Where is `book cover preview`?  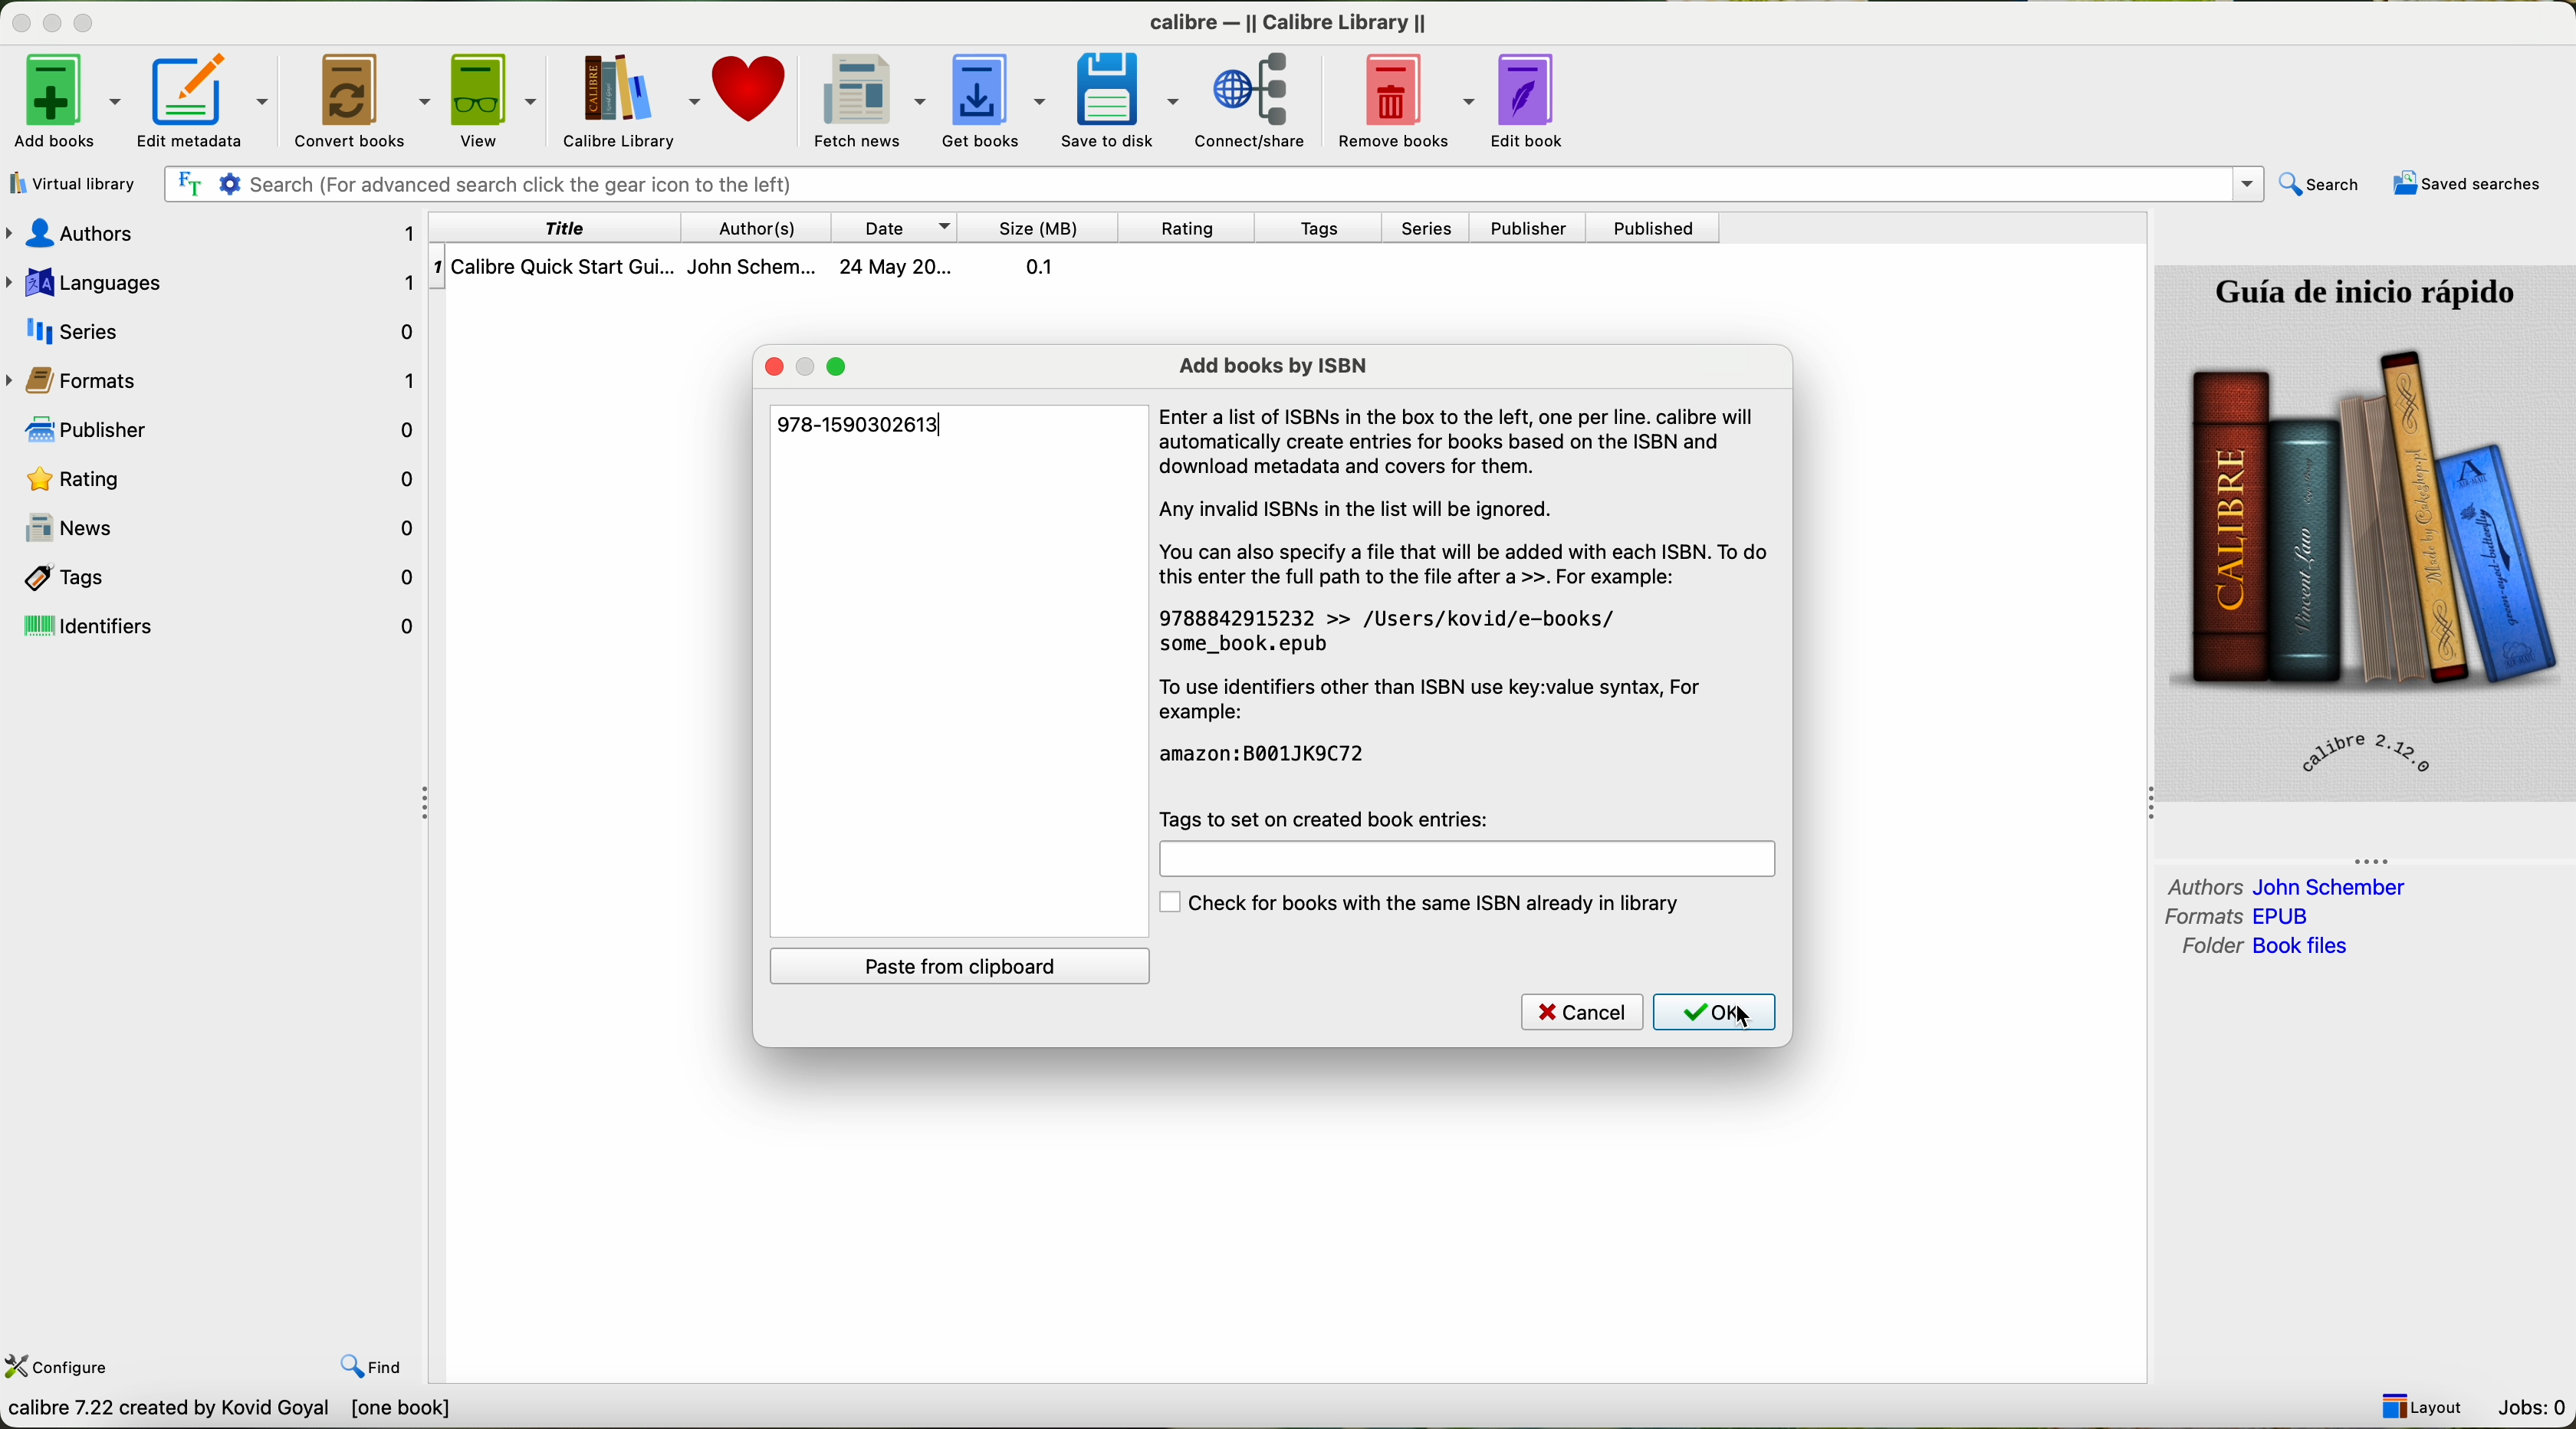 book cover preview is located at coordinates (2365, 532).